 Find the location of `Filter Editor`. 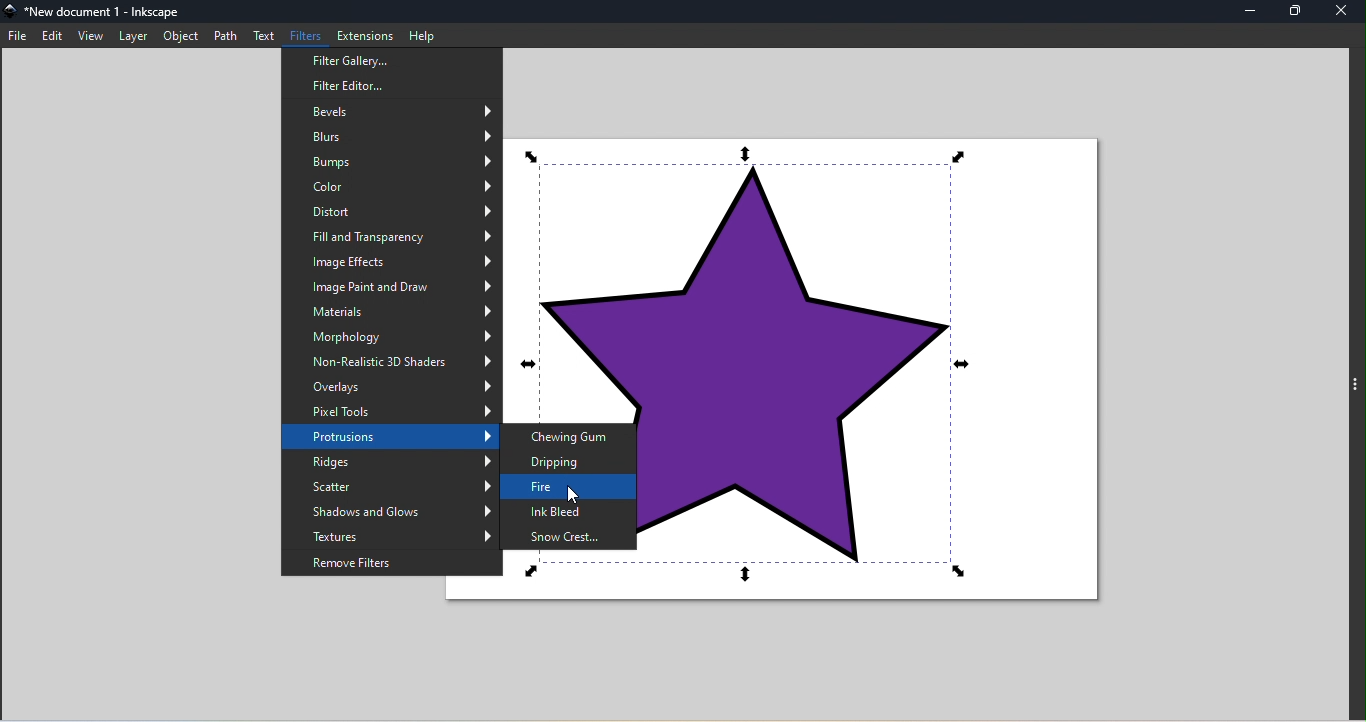

Filter Editor is located at coordinates (393, 86).